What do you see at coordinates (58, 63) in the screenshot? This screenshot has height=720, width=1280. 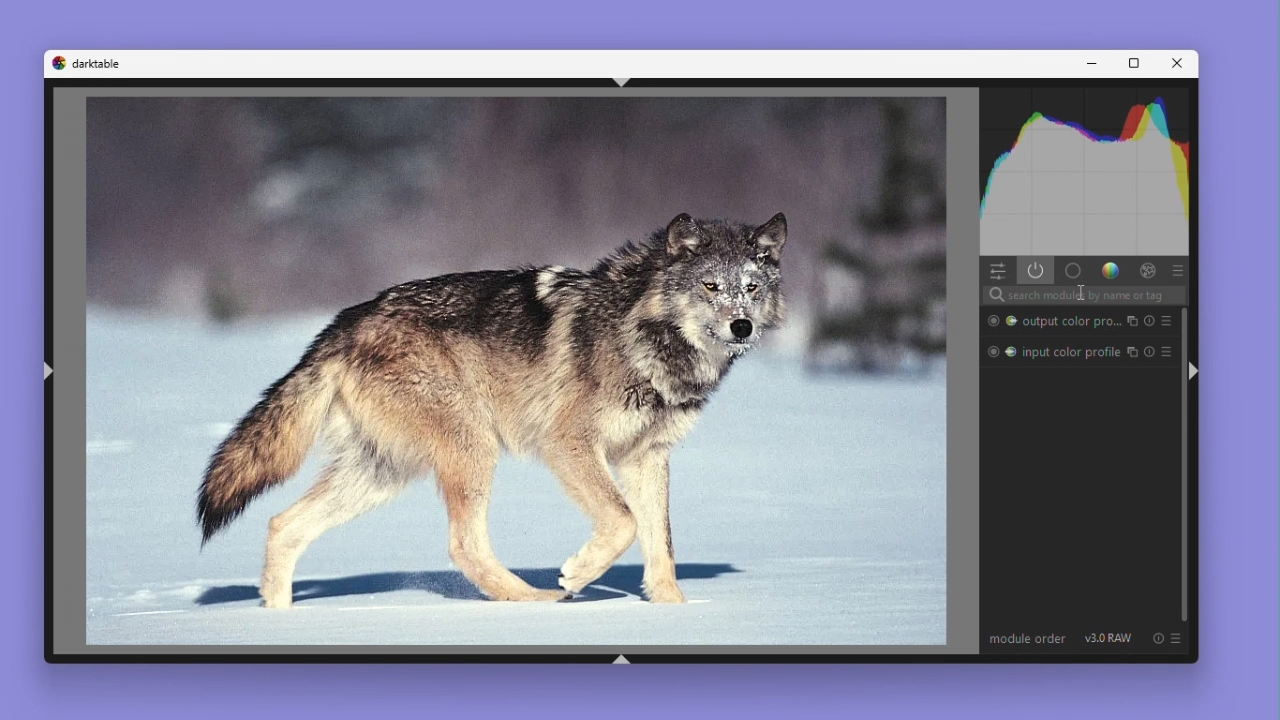 I see `darktable logo` at bounding box center [58, 63].